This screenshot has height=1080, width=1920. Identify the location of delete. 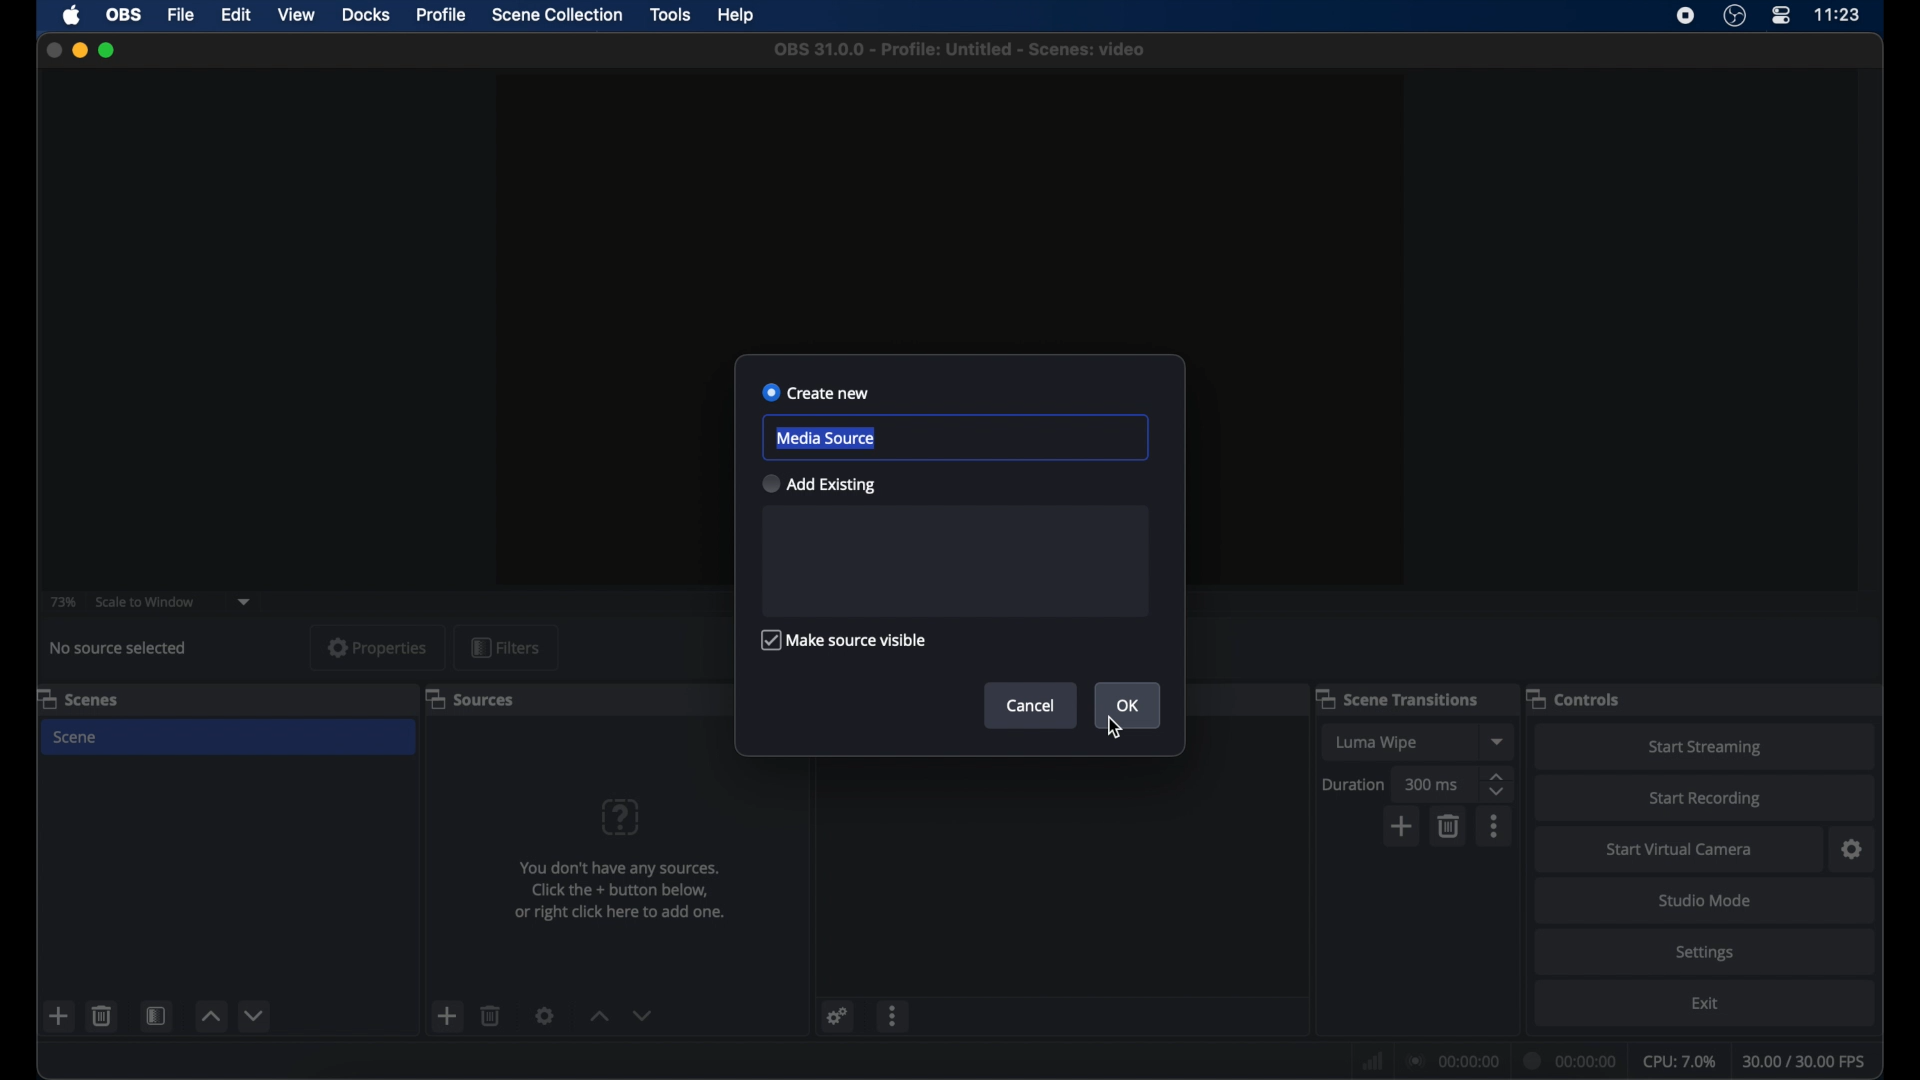
(101, 1015).